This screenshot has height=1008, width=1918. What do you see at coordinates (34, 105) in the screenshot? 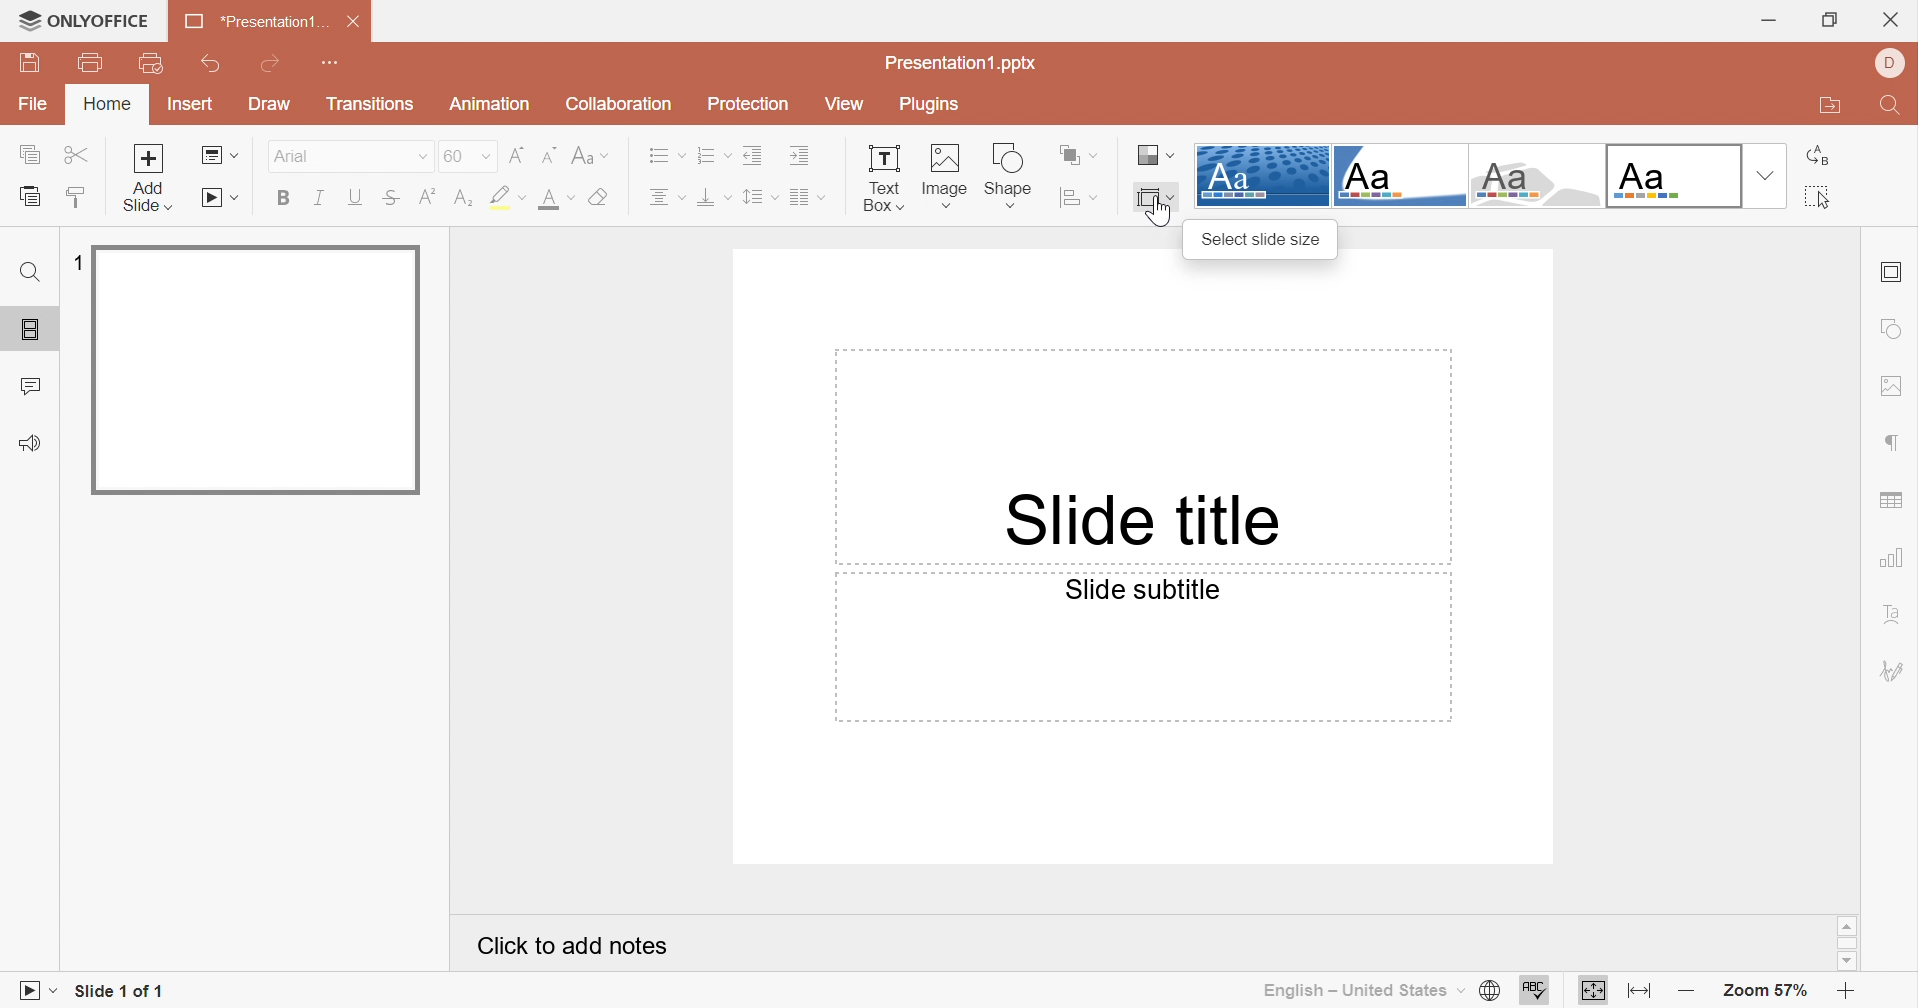
I see `File` at bounding box center [34, 105].